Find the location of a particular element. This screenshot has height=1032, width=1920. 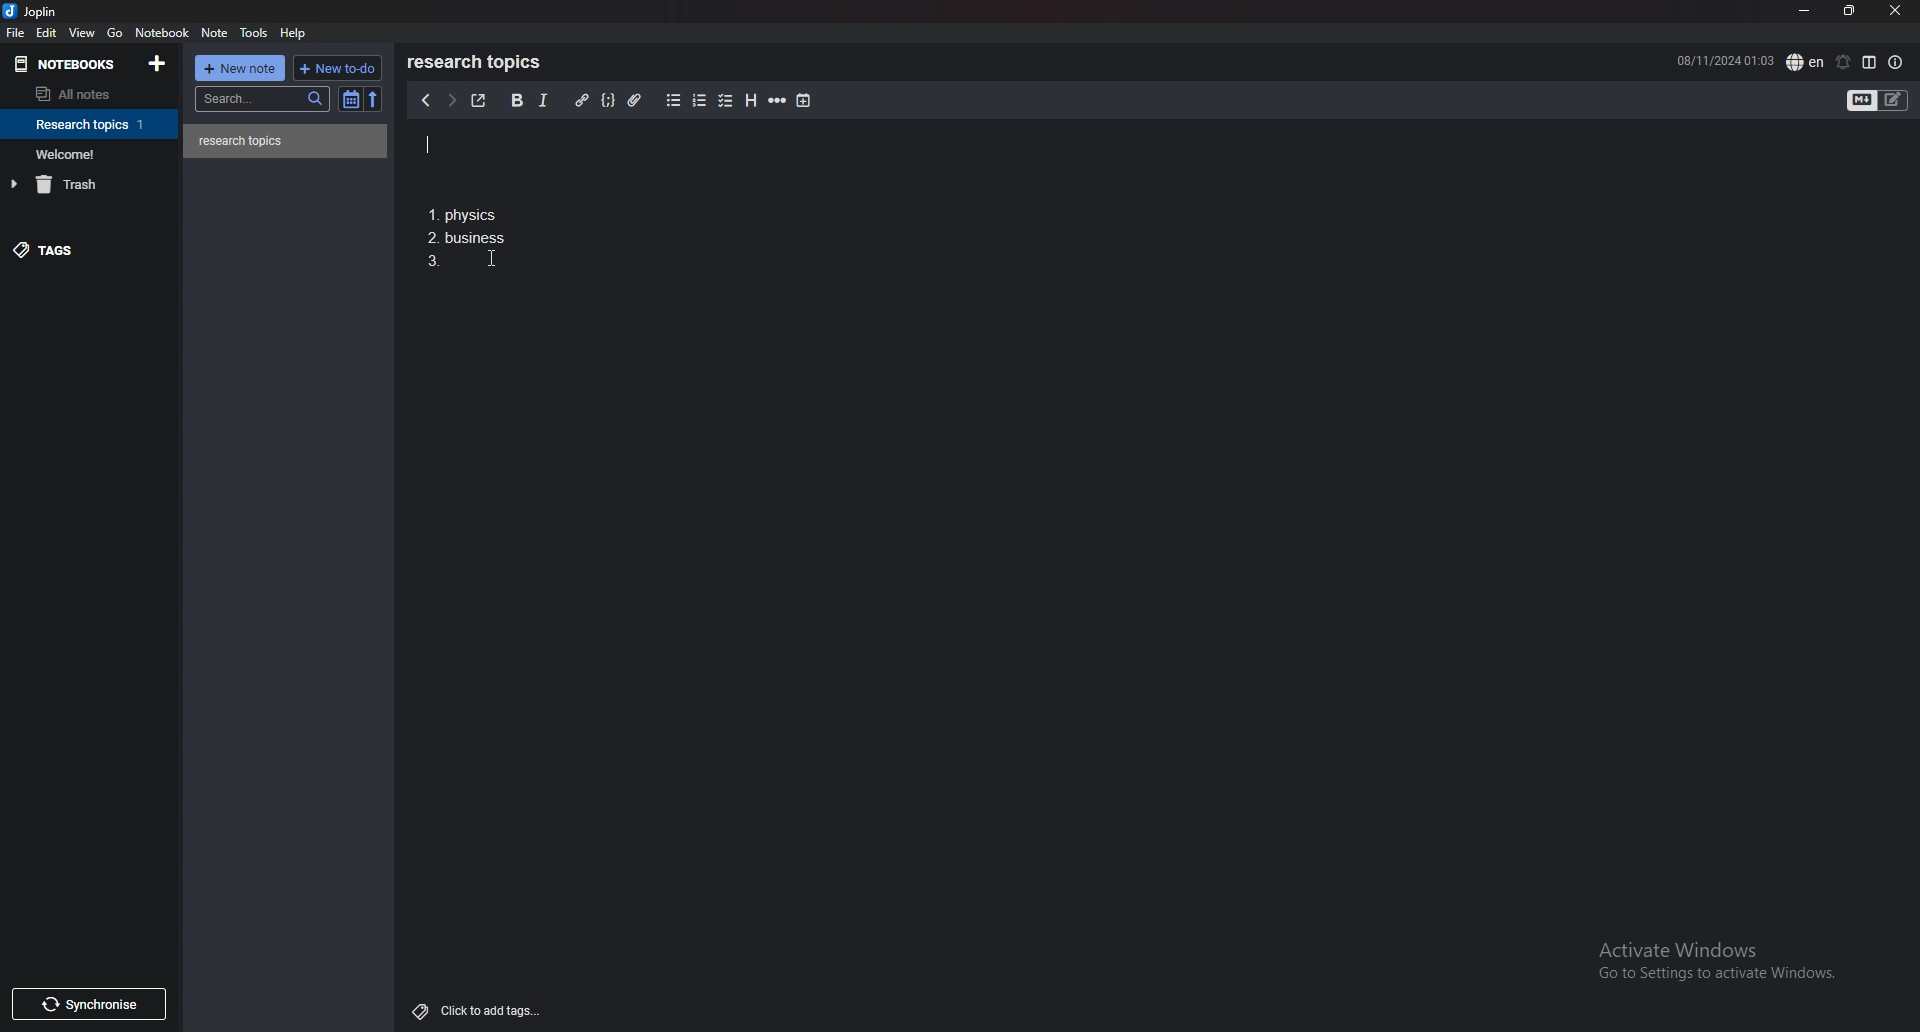

tags is located at coordinates (85, 254).